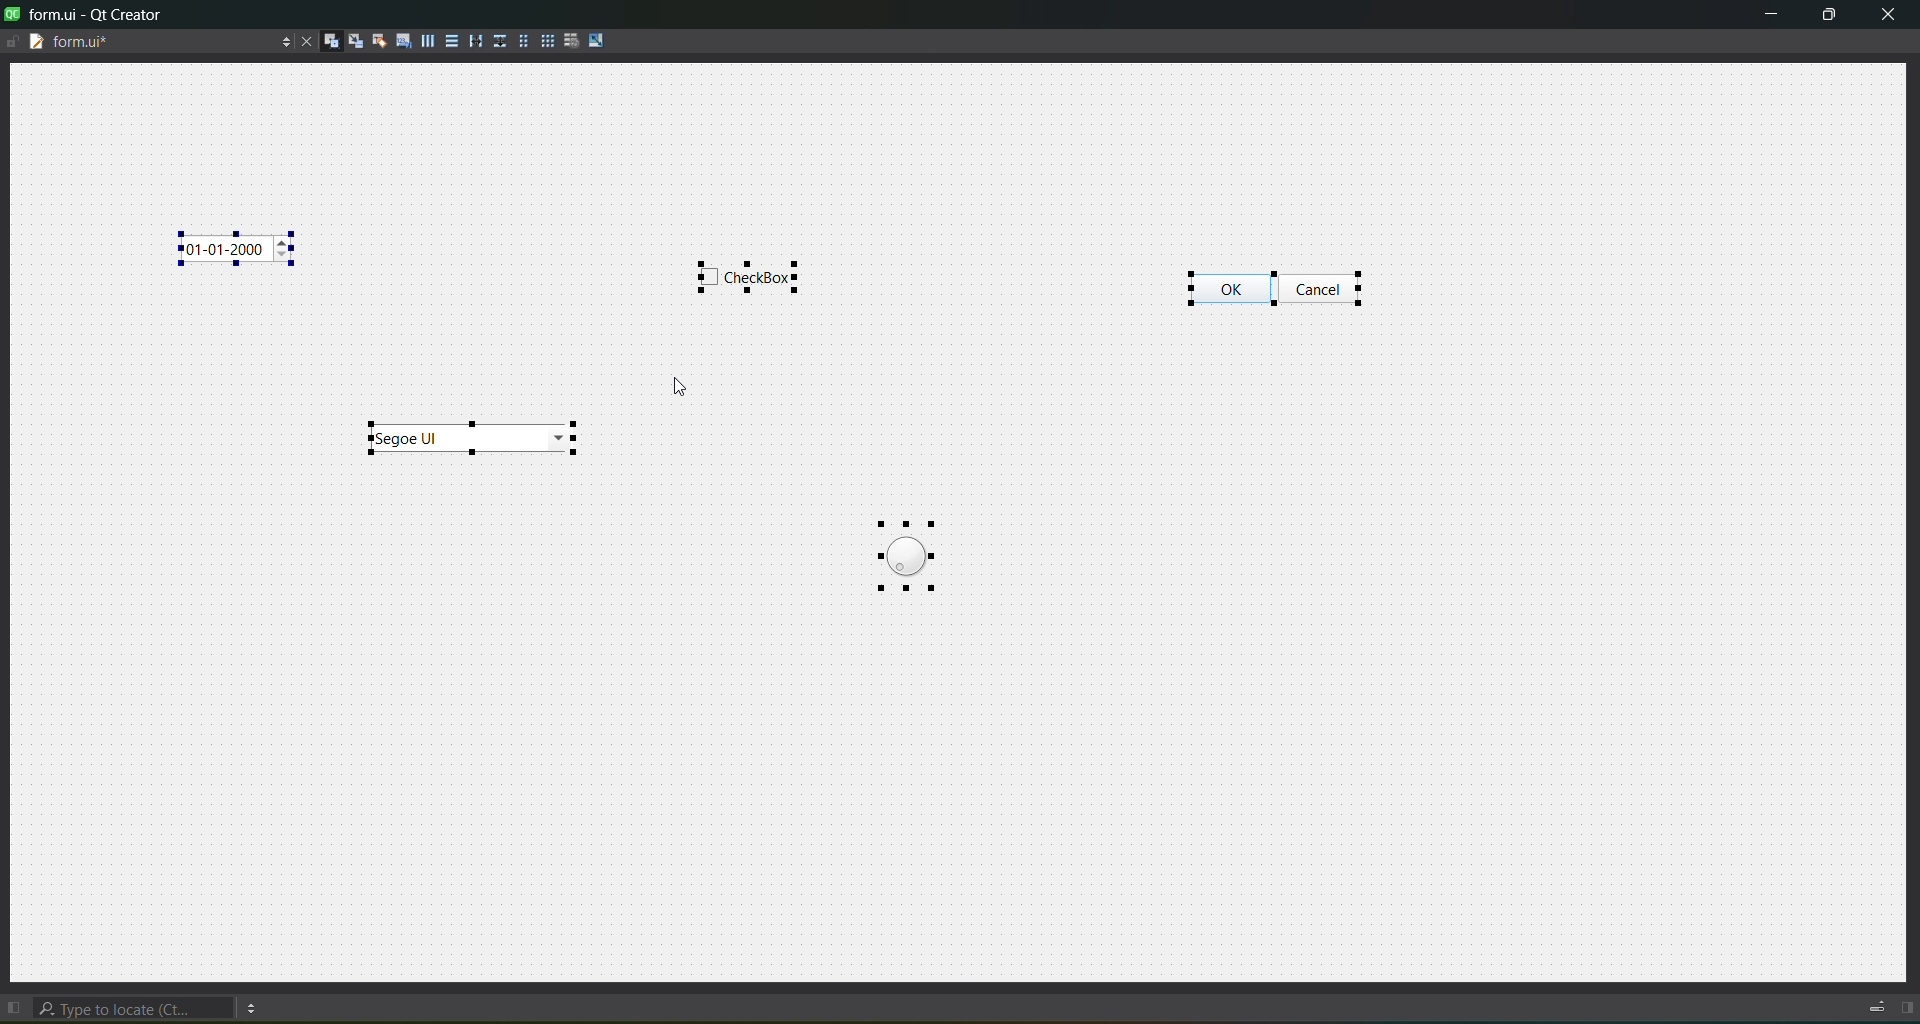 This screenshot has height=1024, width=1920. I want to click on Selected Widgets, so click(476, 438).